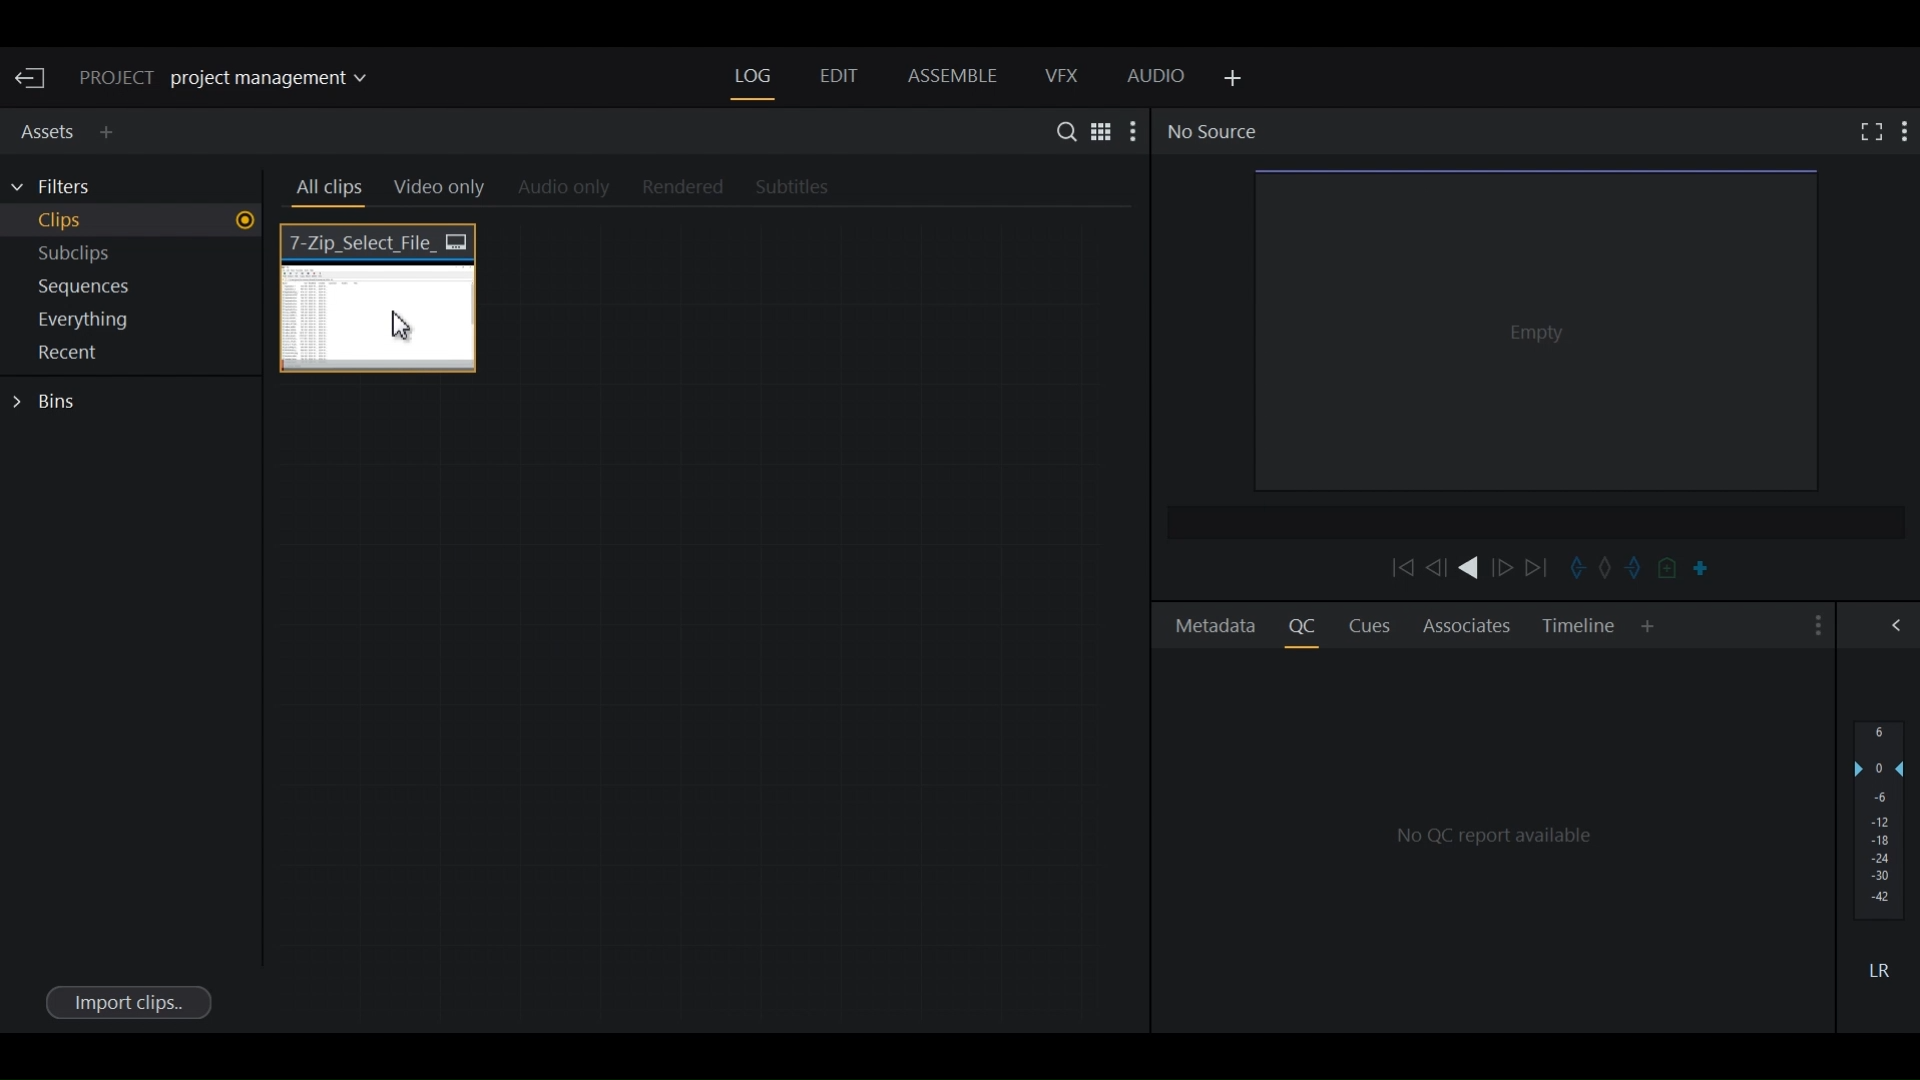 Image resolution: width=1920 pixels, height=1080 pixels. I want to click on Show settings menu, so click(1815, 626).